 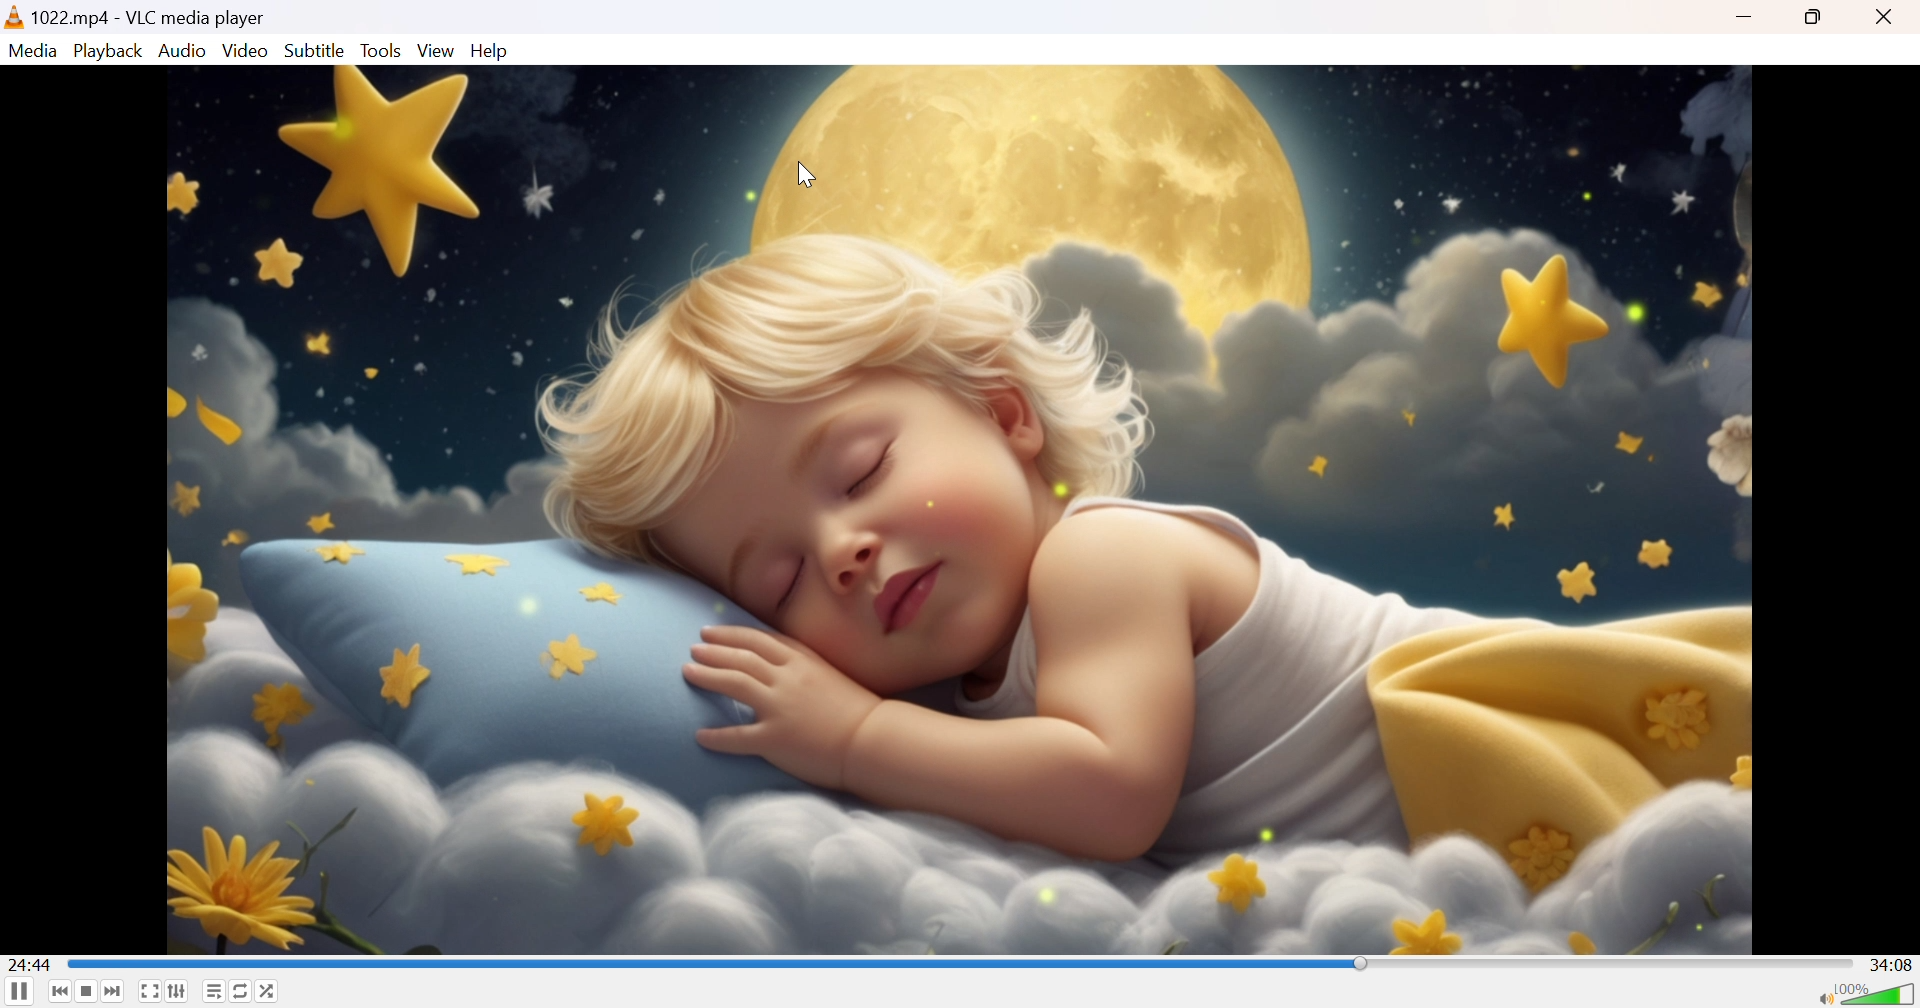 I want to click on Tools, so click(x=384, y=50).